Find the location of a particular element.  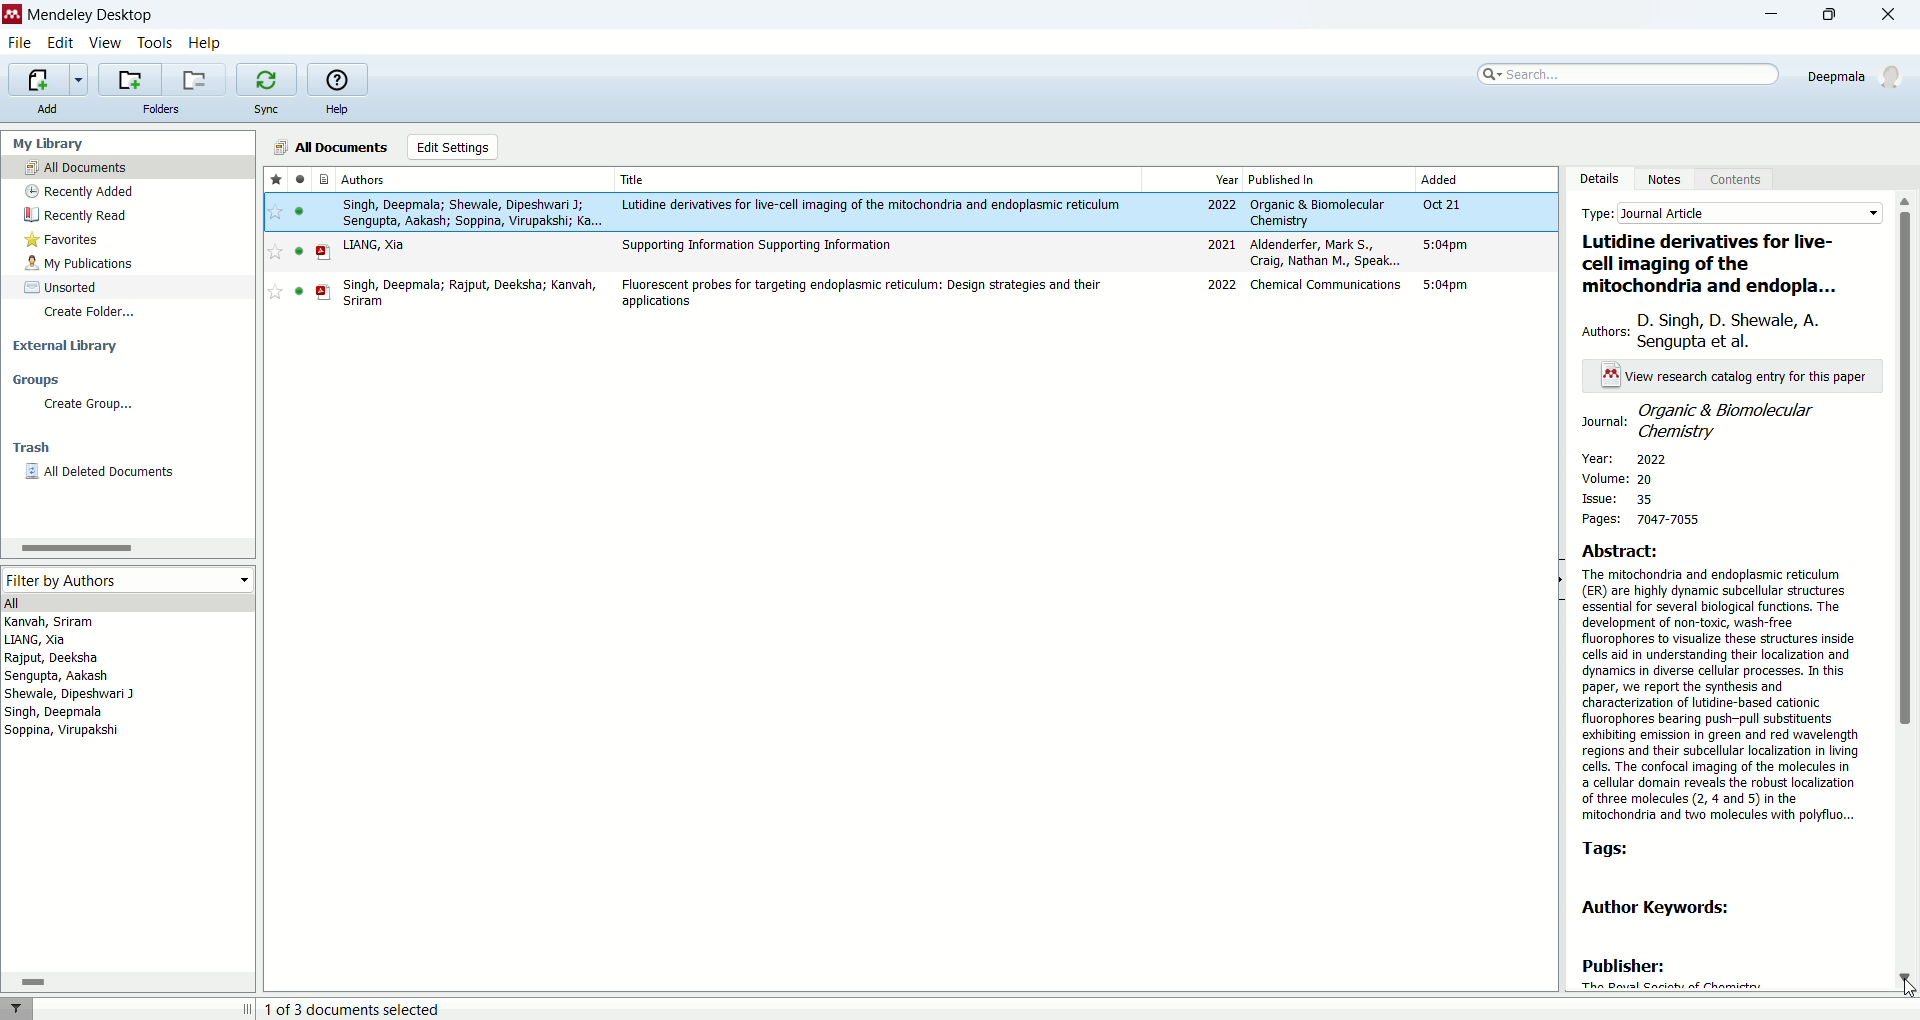

5:04pm is located at coordinates (1446, 244).